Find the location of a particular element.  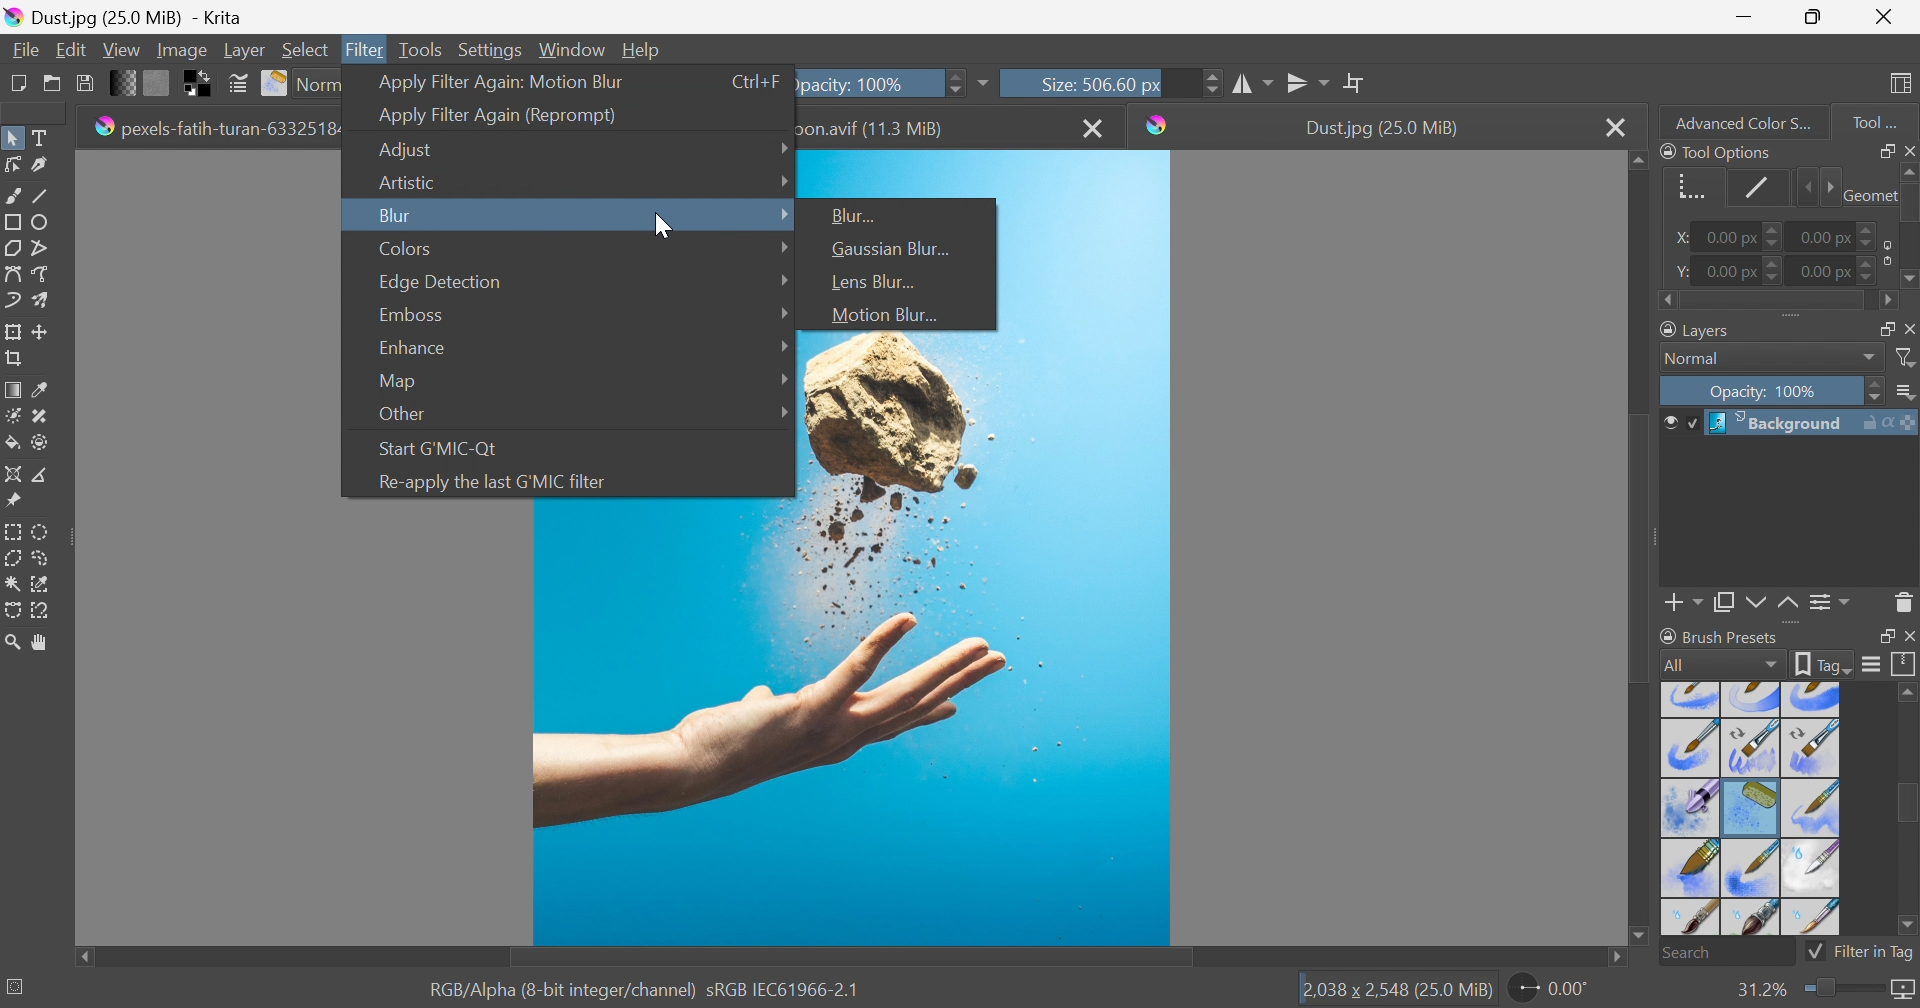

Storage resources is located at coordinates (1904, 665).